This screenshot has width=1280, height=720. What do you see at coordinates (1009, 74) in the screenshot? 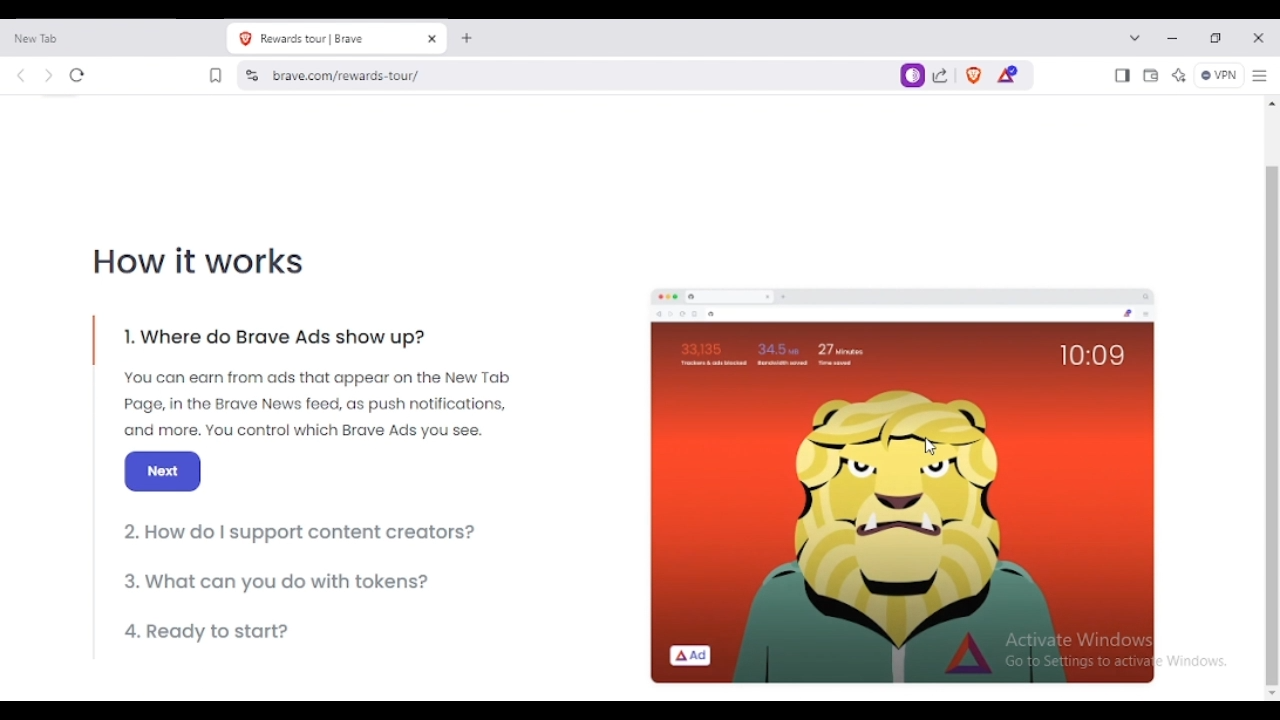
I see `brave rewards panel` at bounding box center [1009, 74].